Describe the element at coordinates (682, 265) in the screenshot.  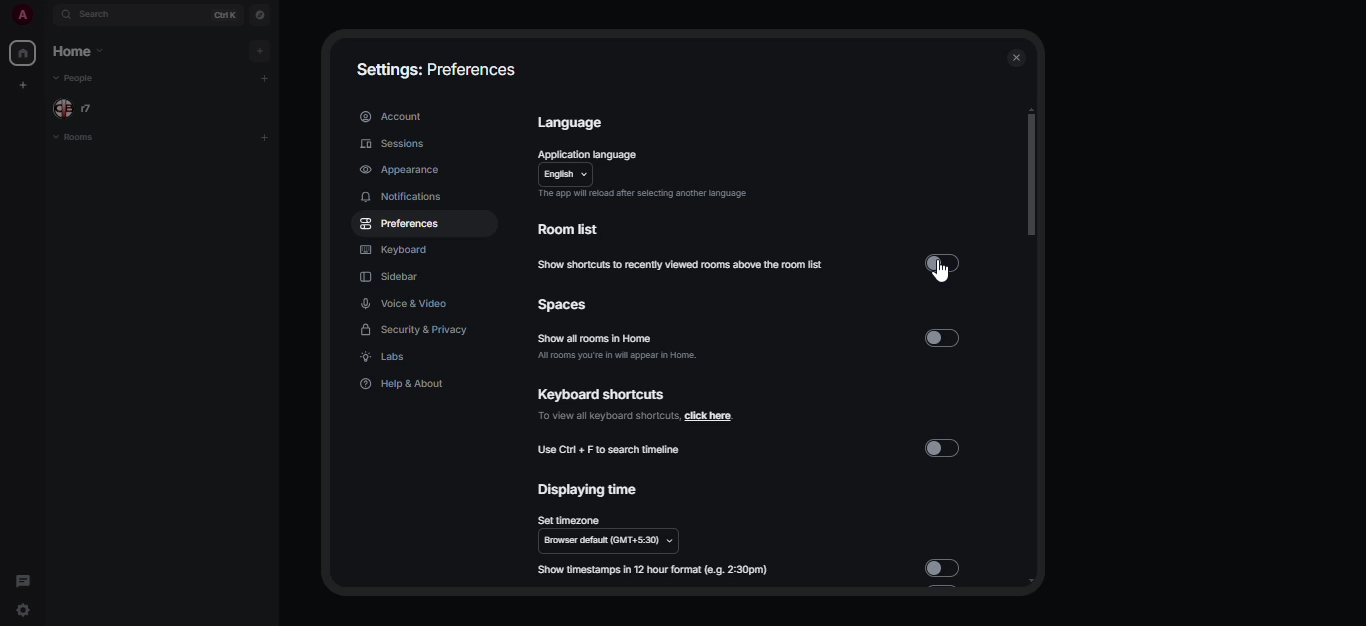
I see `show shortcuts to recently viewed rooms above the room list` at that location.